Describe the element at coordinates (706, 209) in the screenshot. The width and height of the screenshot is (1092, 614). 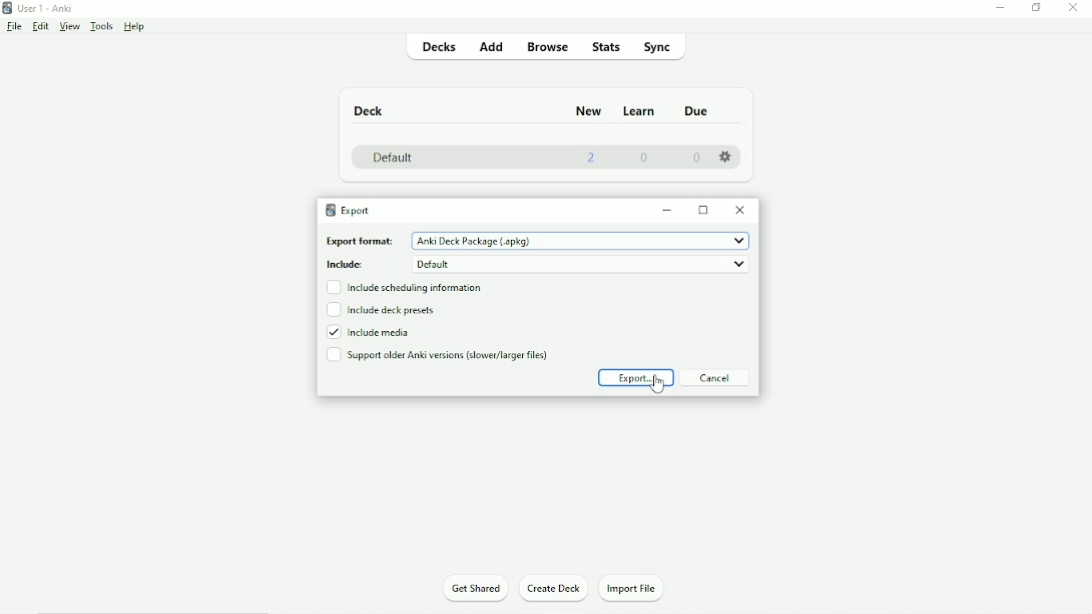
I see `Maximize` at that location.